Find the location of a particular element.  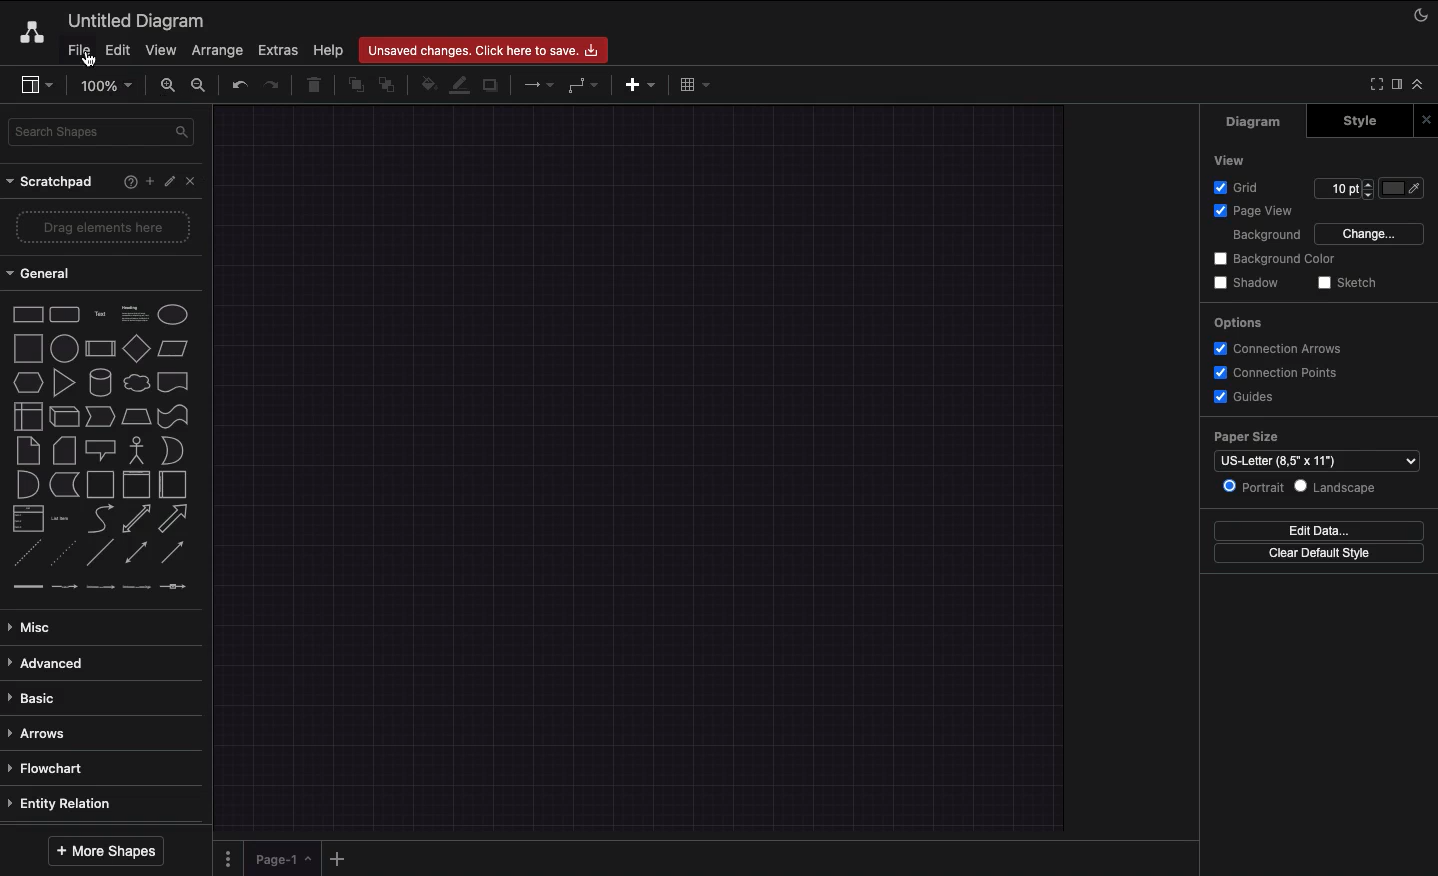

Edit is located at coordinates (172, 182).